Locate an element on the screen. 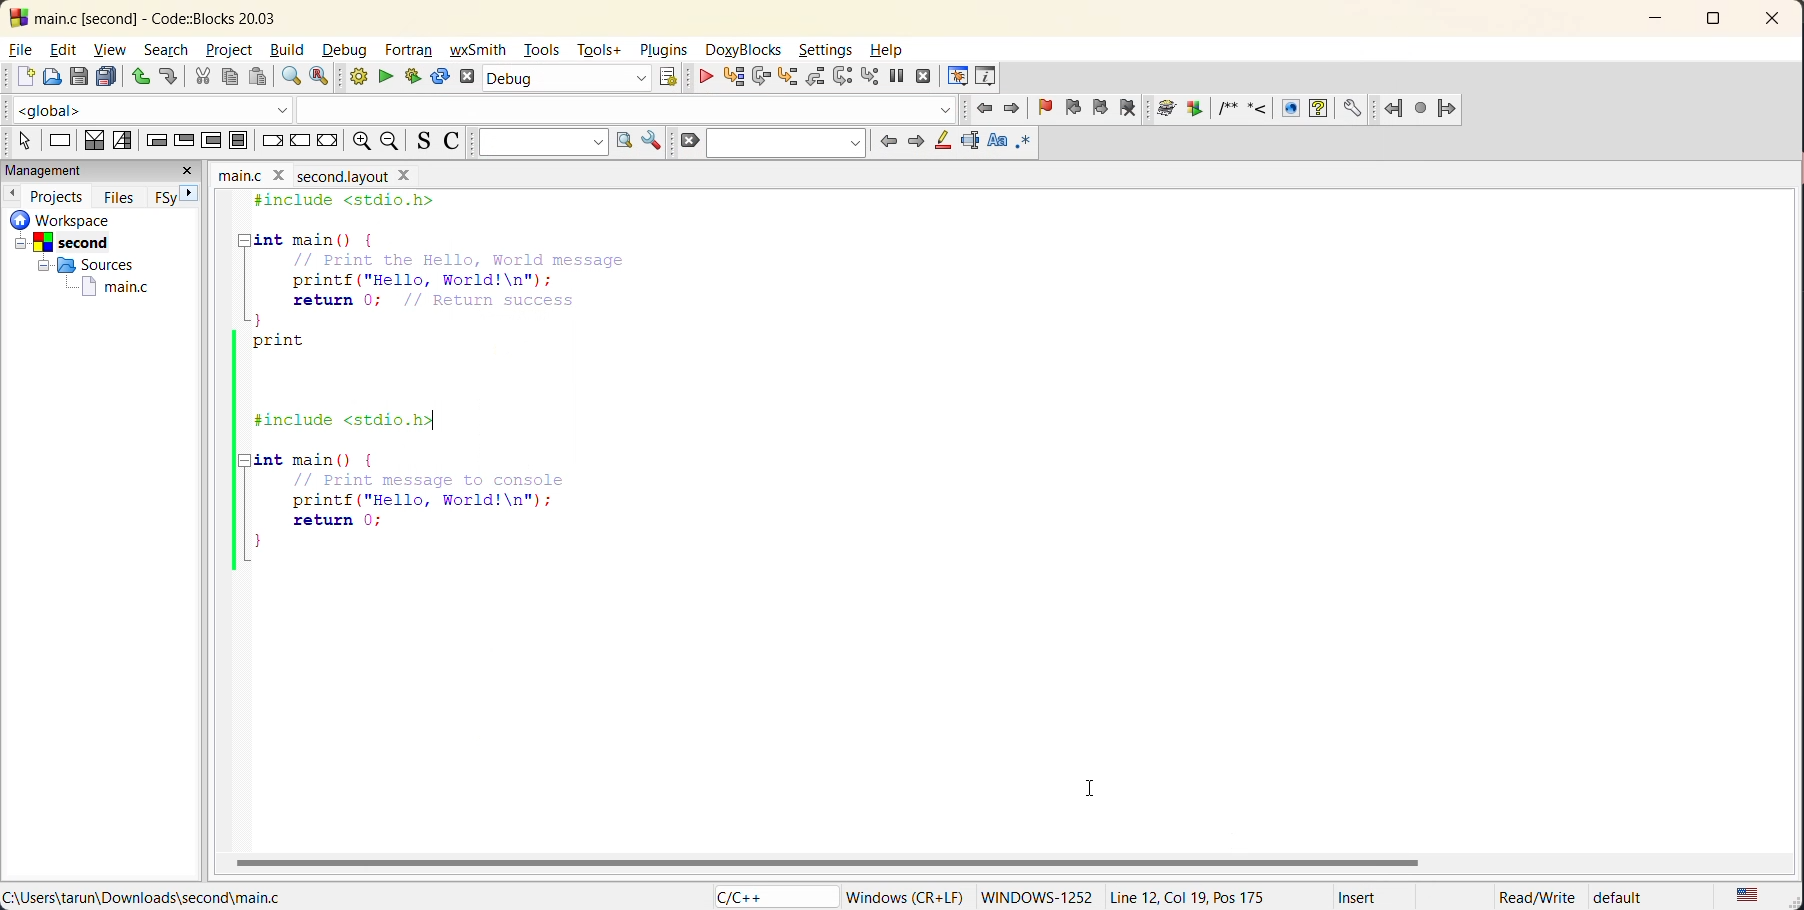  selected text is located at coordinates (968, 140).